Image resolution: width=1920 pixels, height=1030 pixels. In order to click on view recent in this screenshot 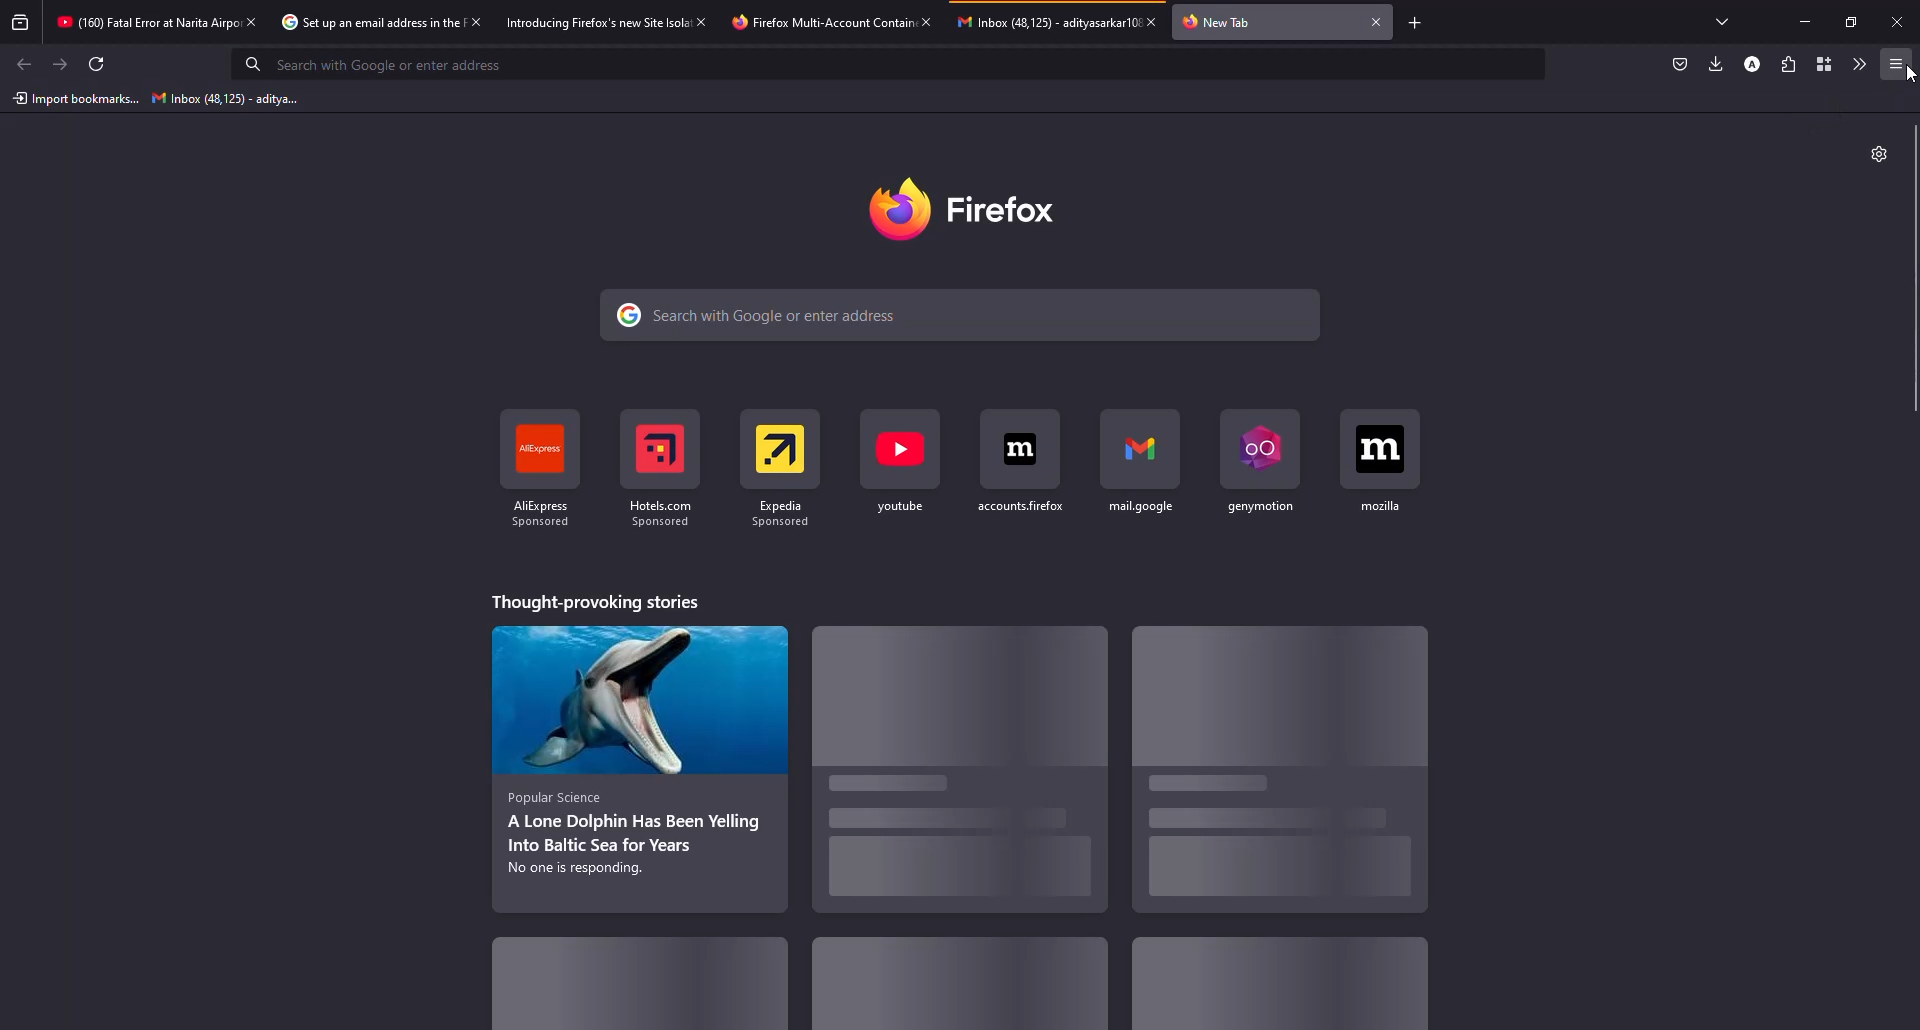, I will do `click(22, 23)`.